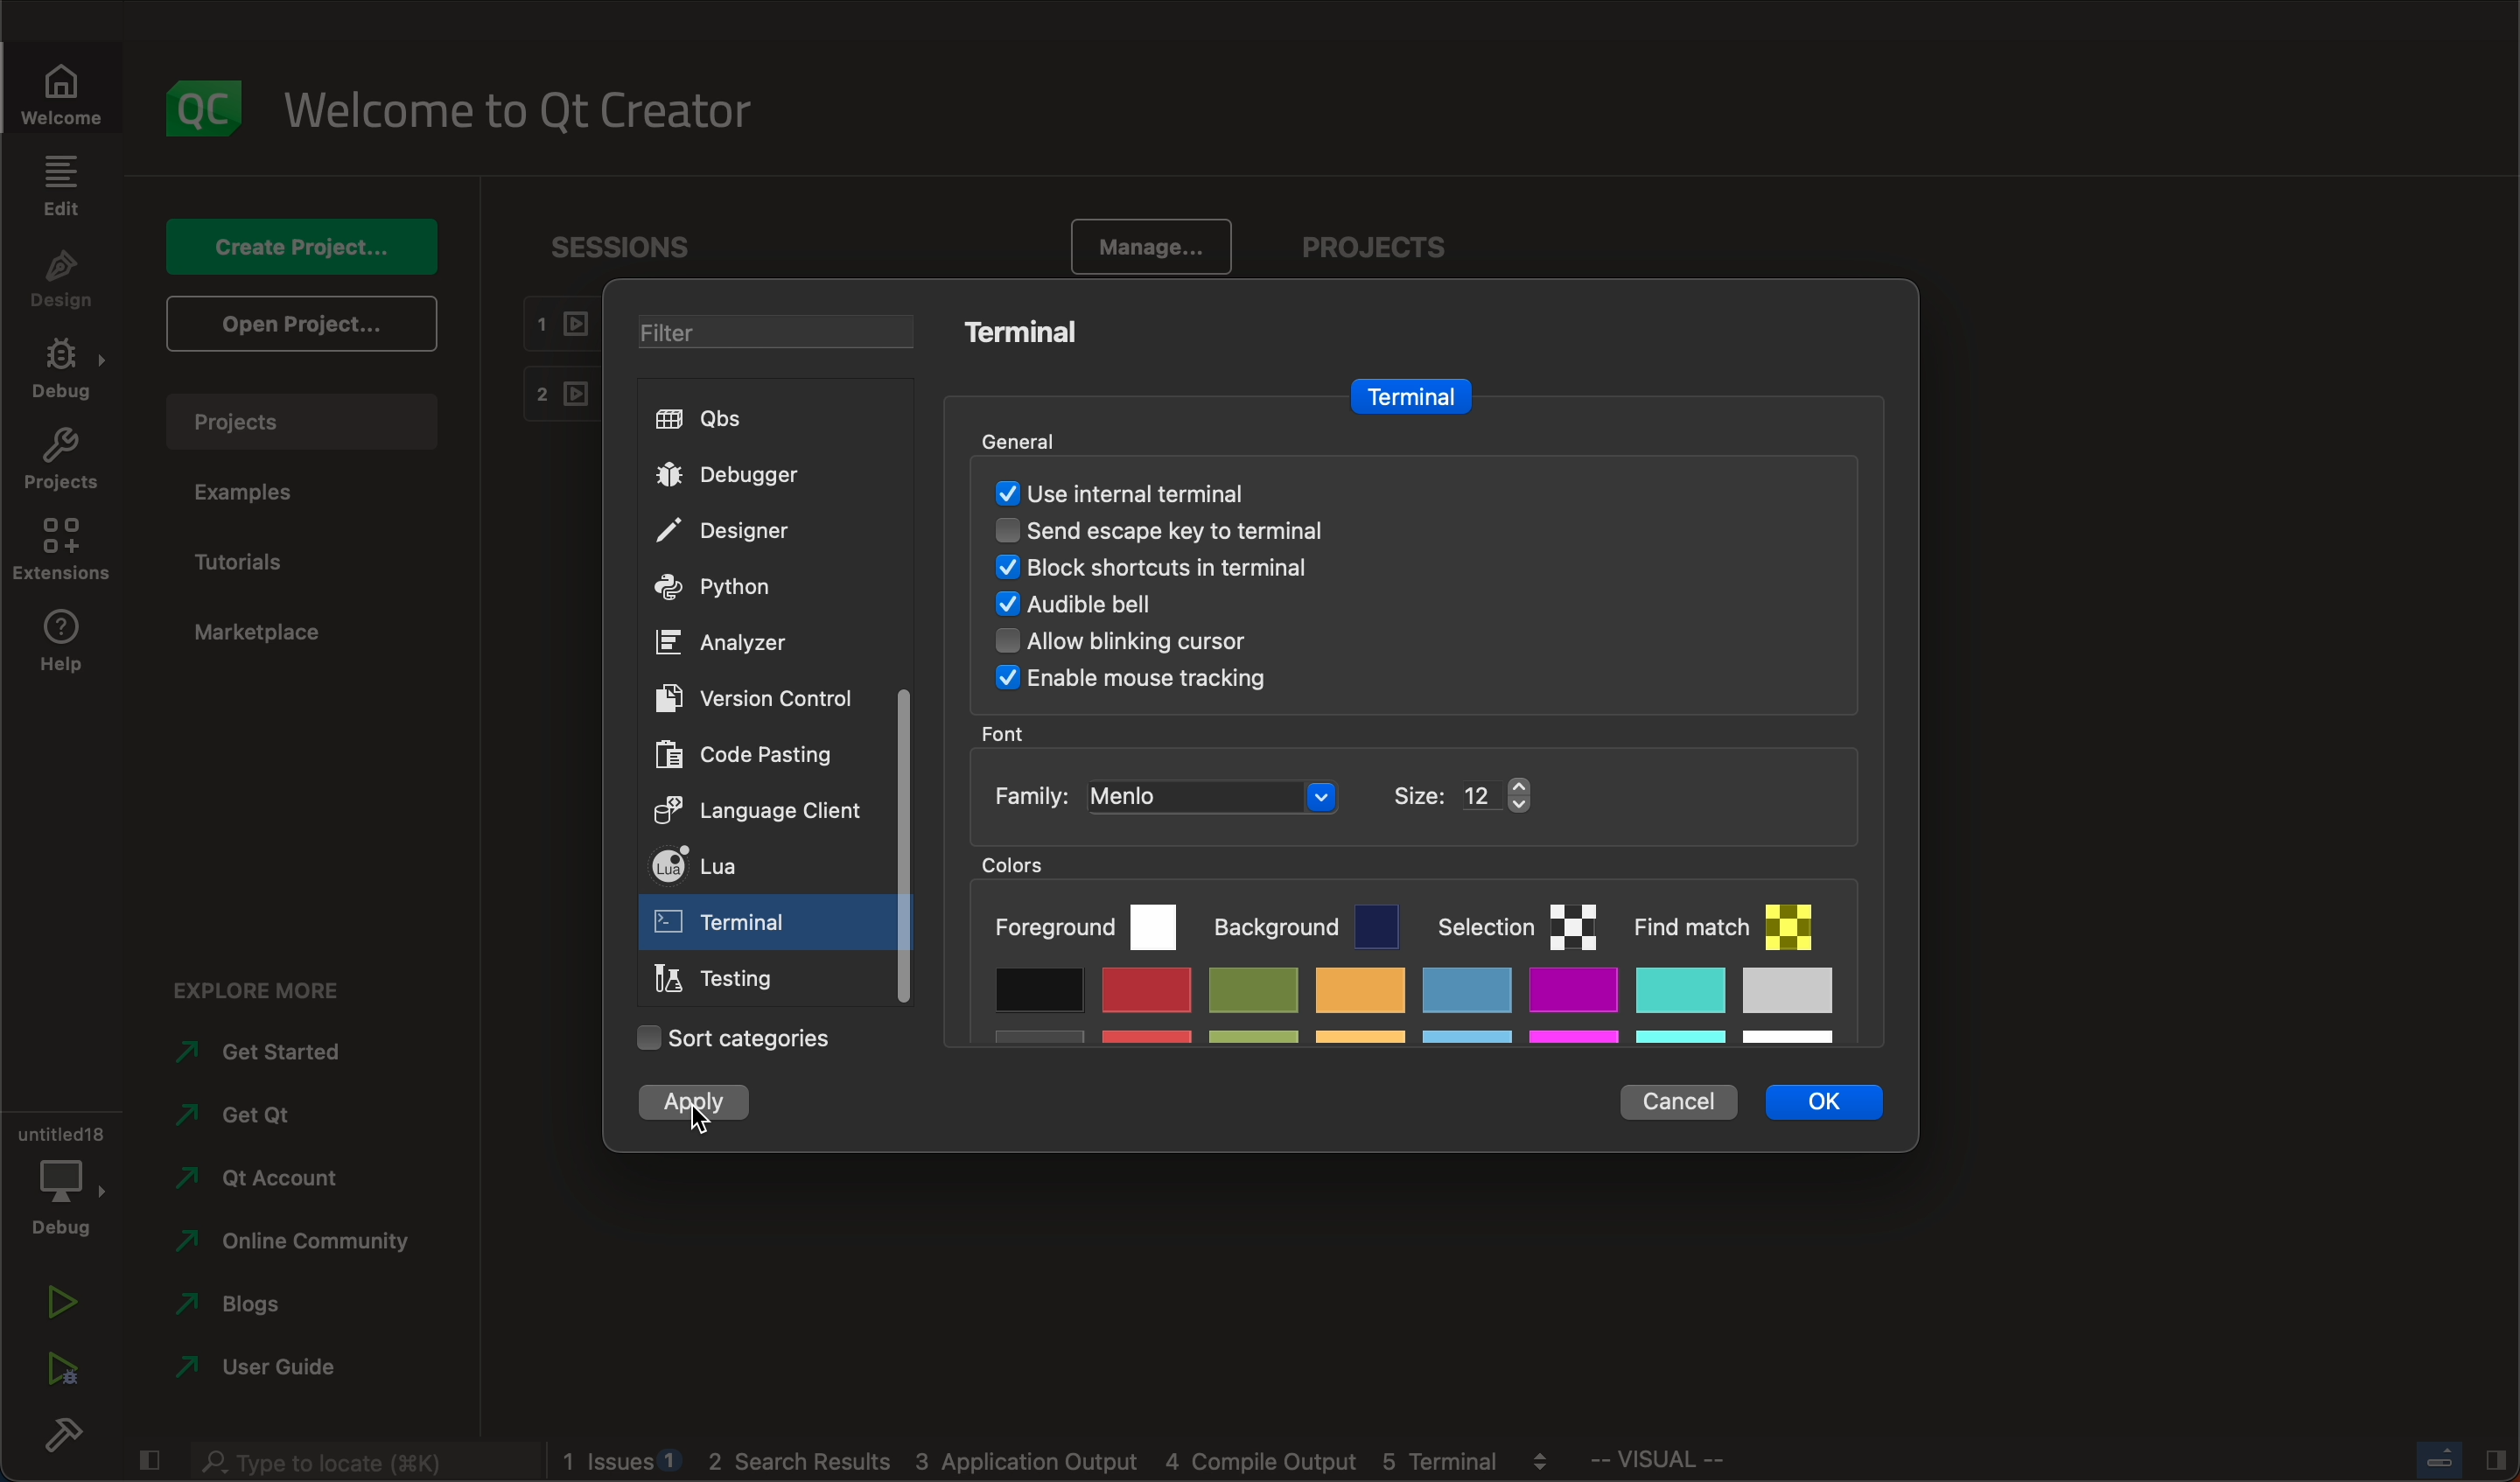 The height and width of the screenshot is (1482, 2520). I want to click on send escape key, so click(1191, 528).